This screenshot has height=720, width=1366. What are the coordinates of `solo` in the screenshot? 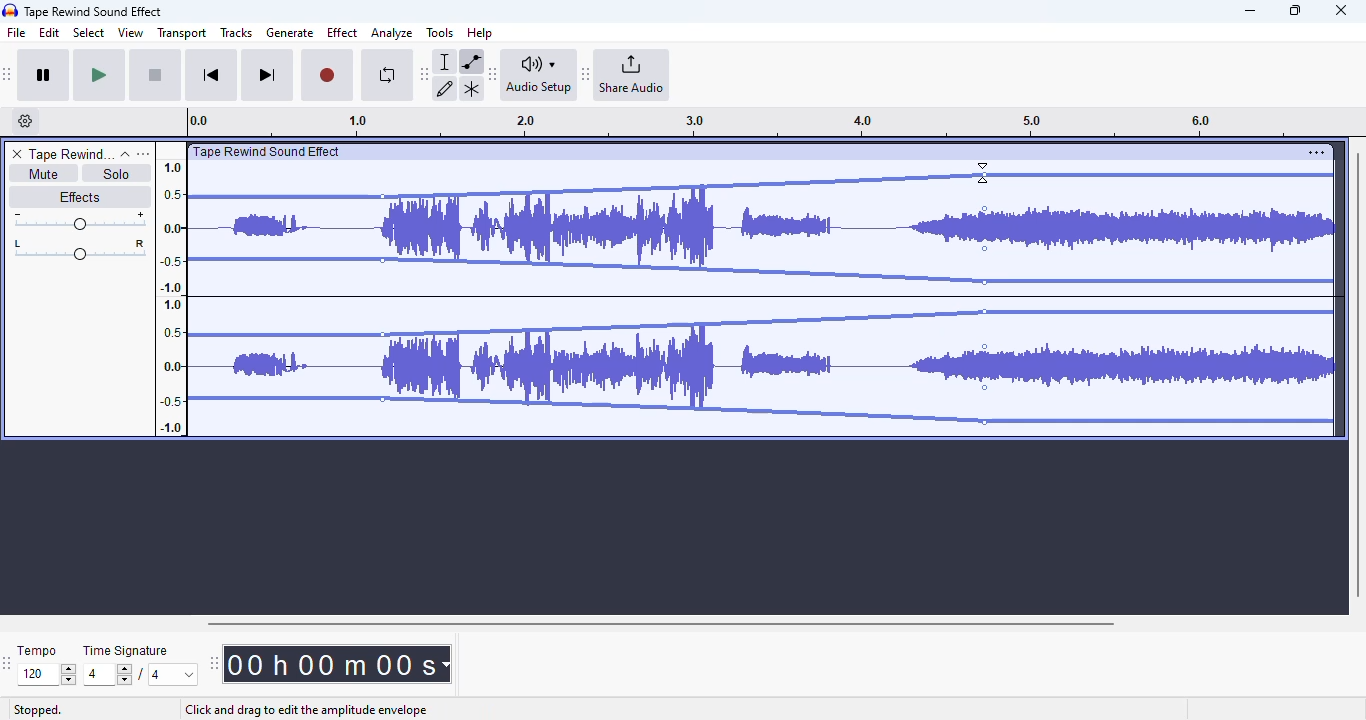 It's located at (117, 173).